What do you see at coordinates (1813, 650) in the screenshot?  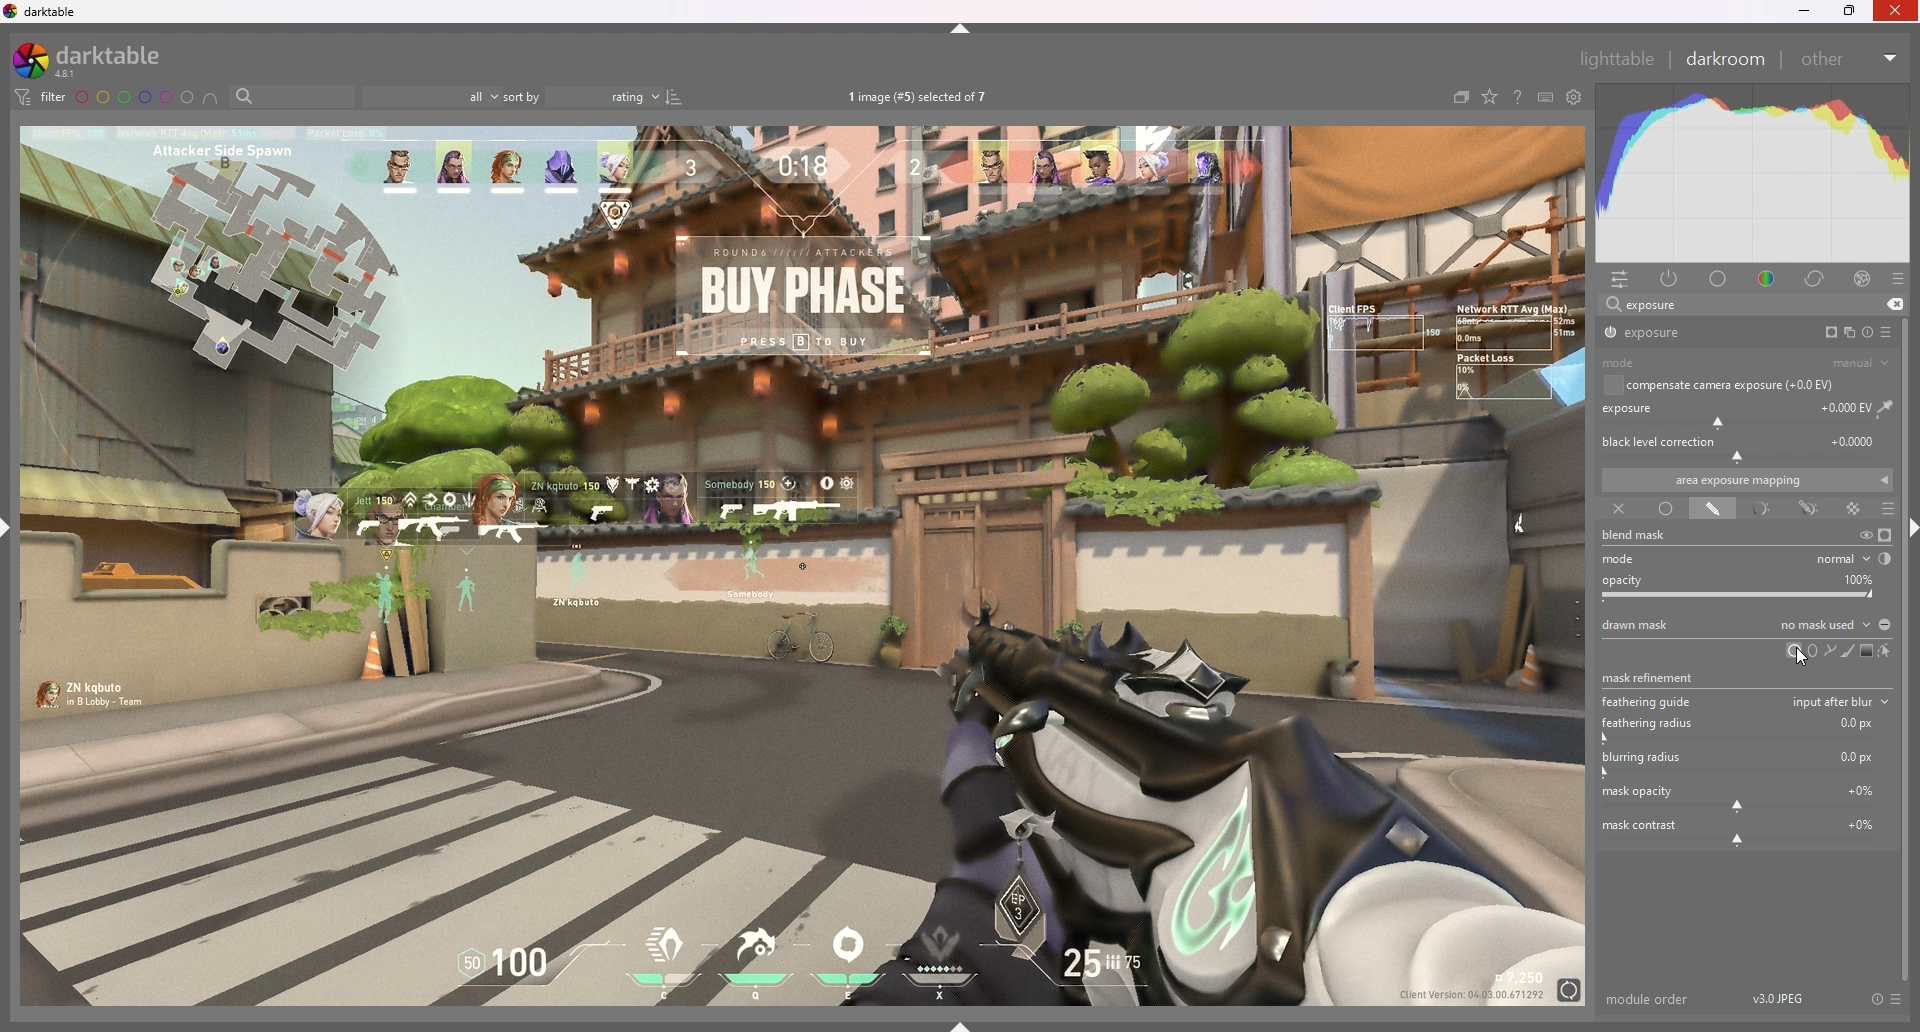 I see `ellipse` at bounding box center [1813, 650].